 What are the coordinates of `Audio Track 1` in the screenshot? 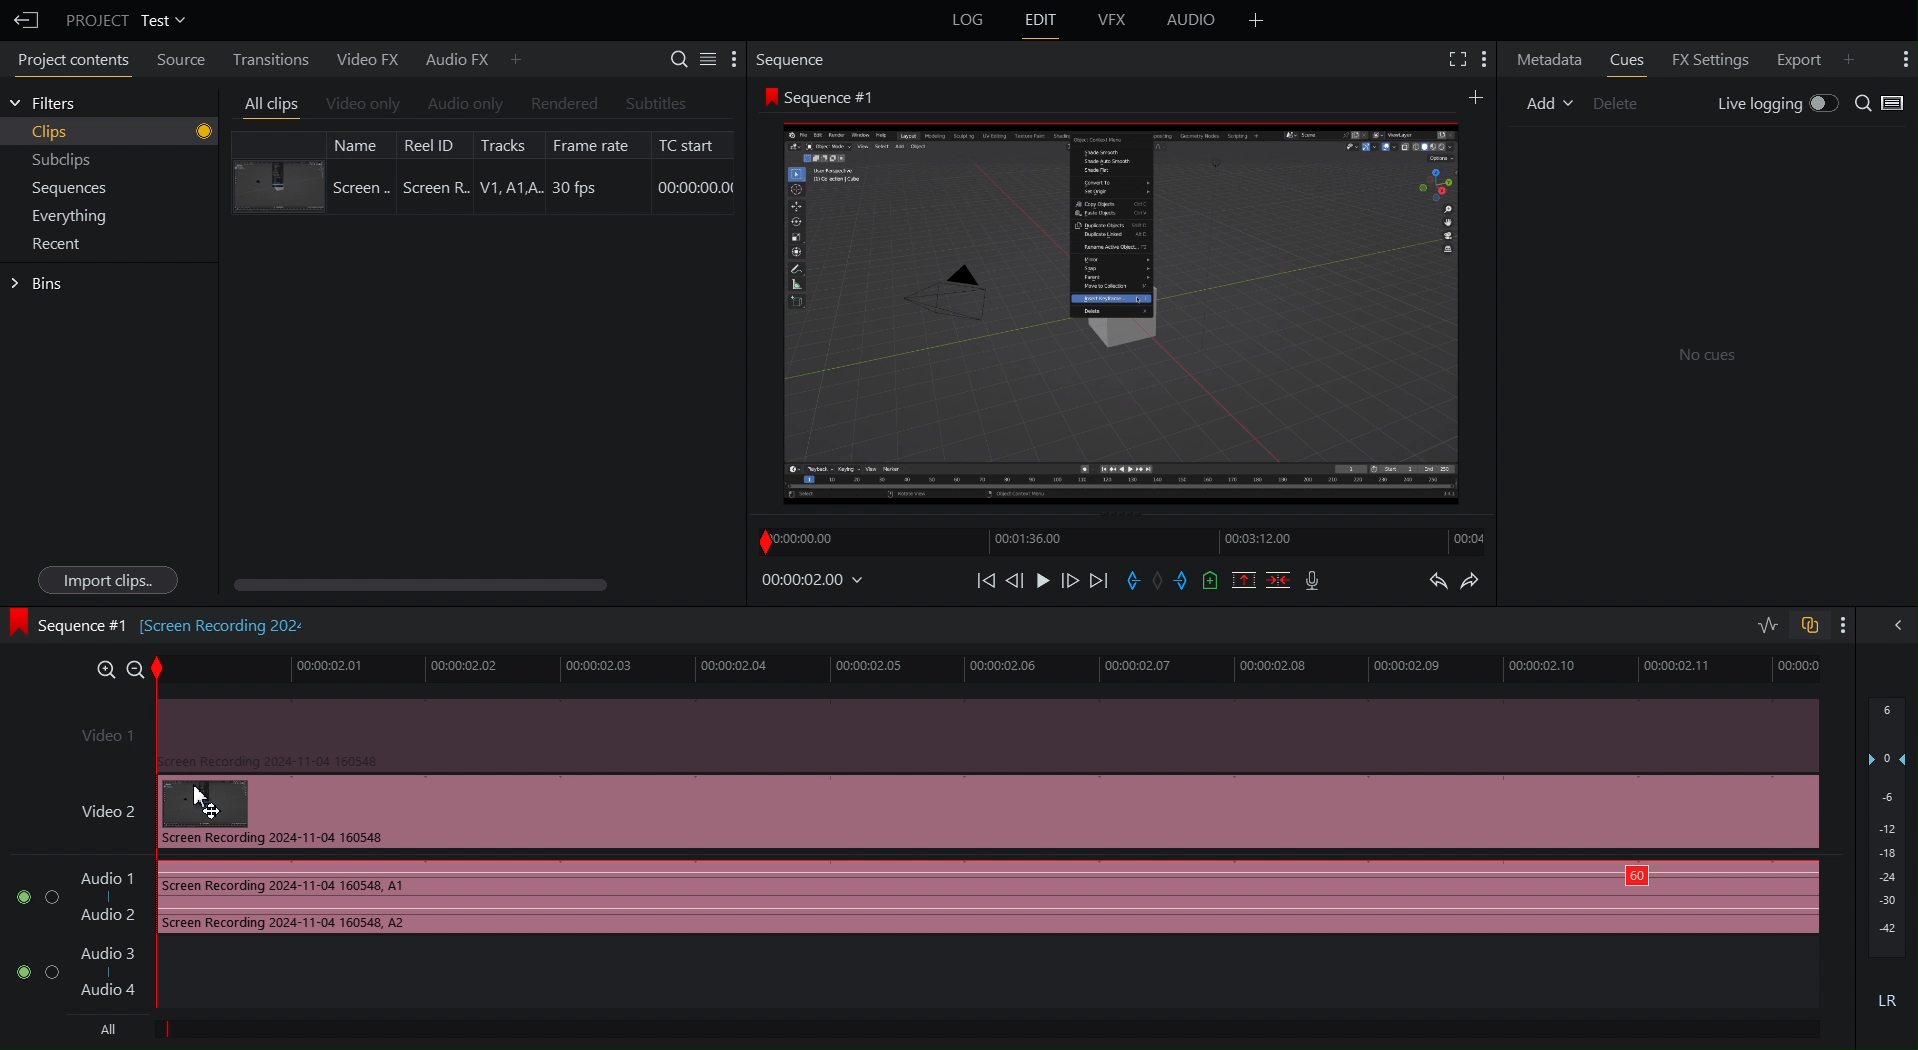 It's located at (909, 899).